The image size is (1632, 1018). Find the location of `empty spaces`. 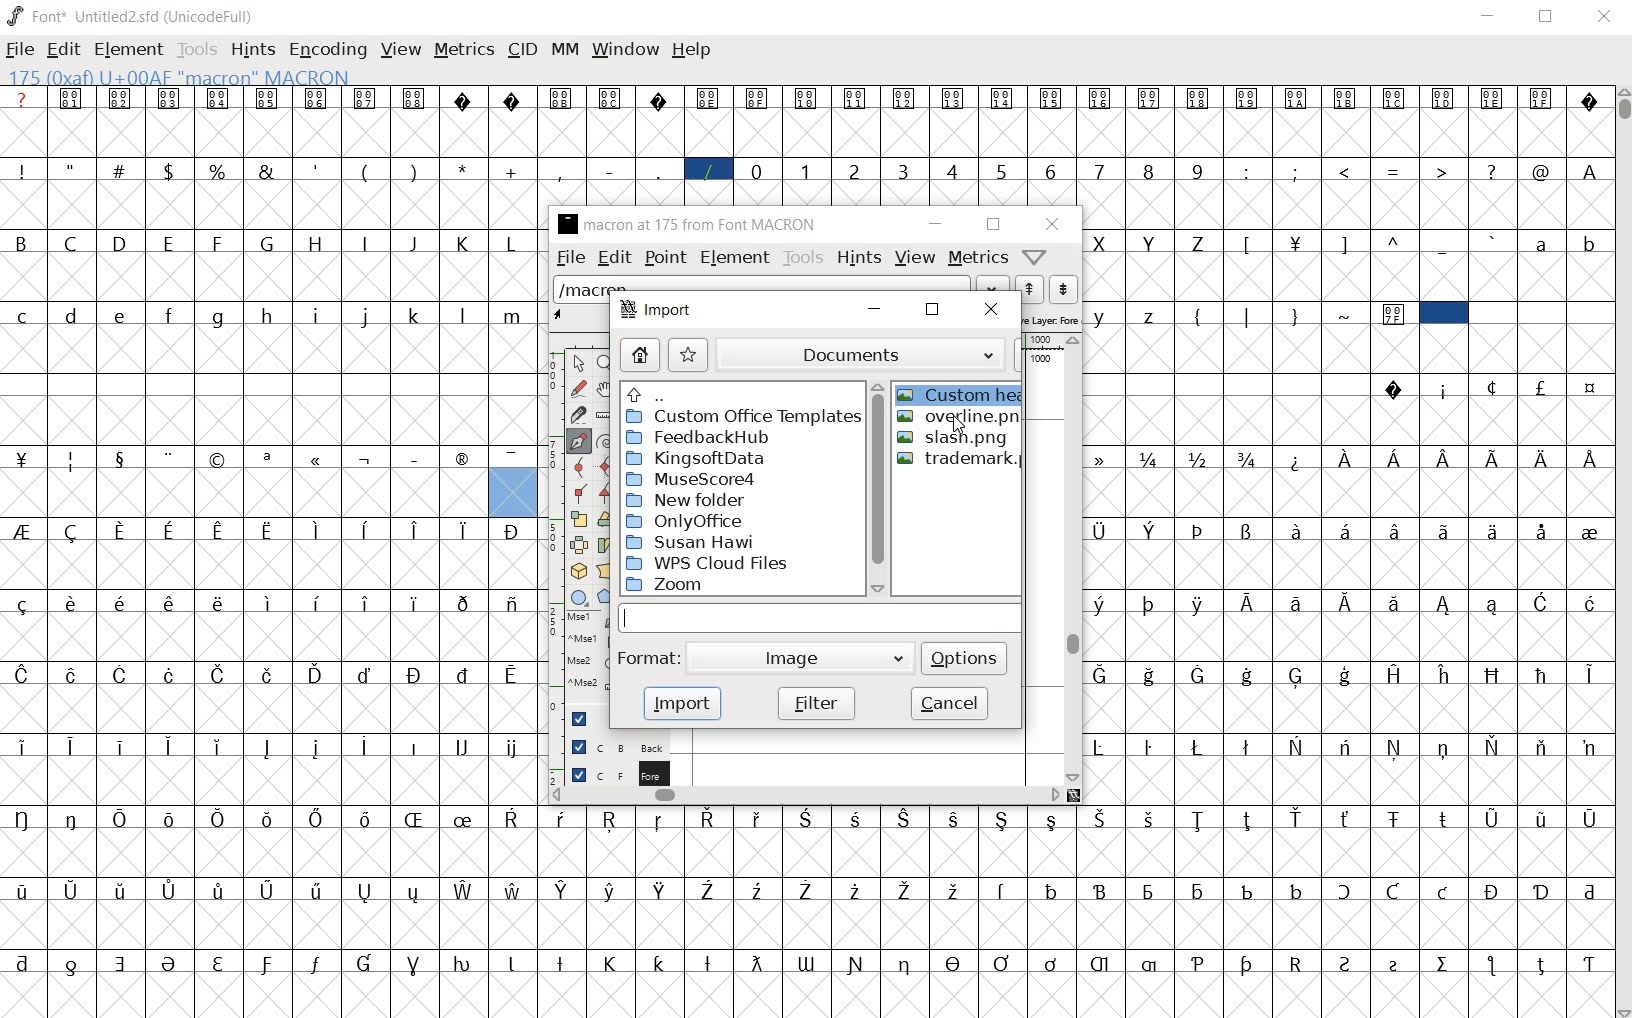

empty spaces is located at coordinates (1544, 315).